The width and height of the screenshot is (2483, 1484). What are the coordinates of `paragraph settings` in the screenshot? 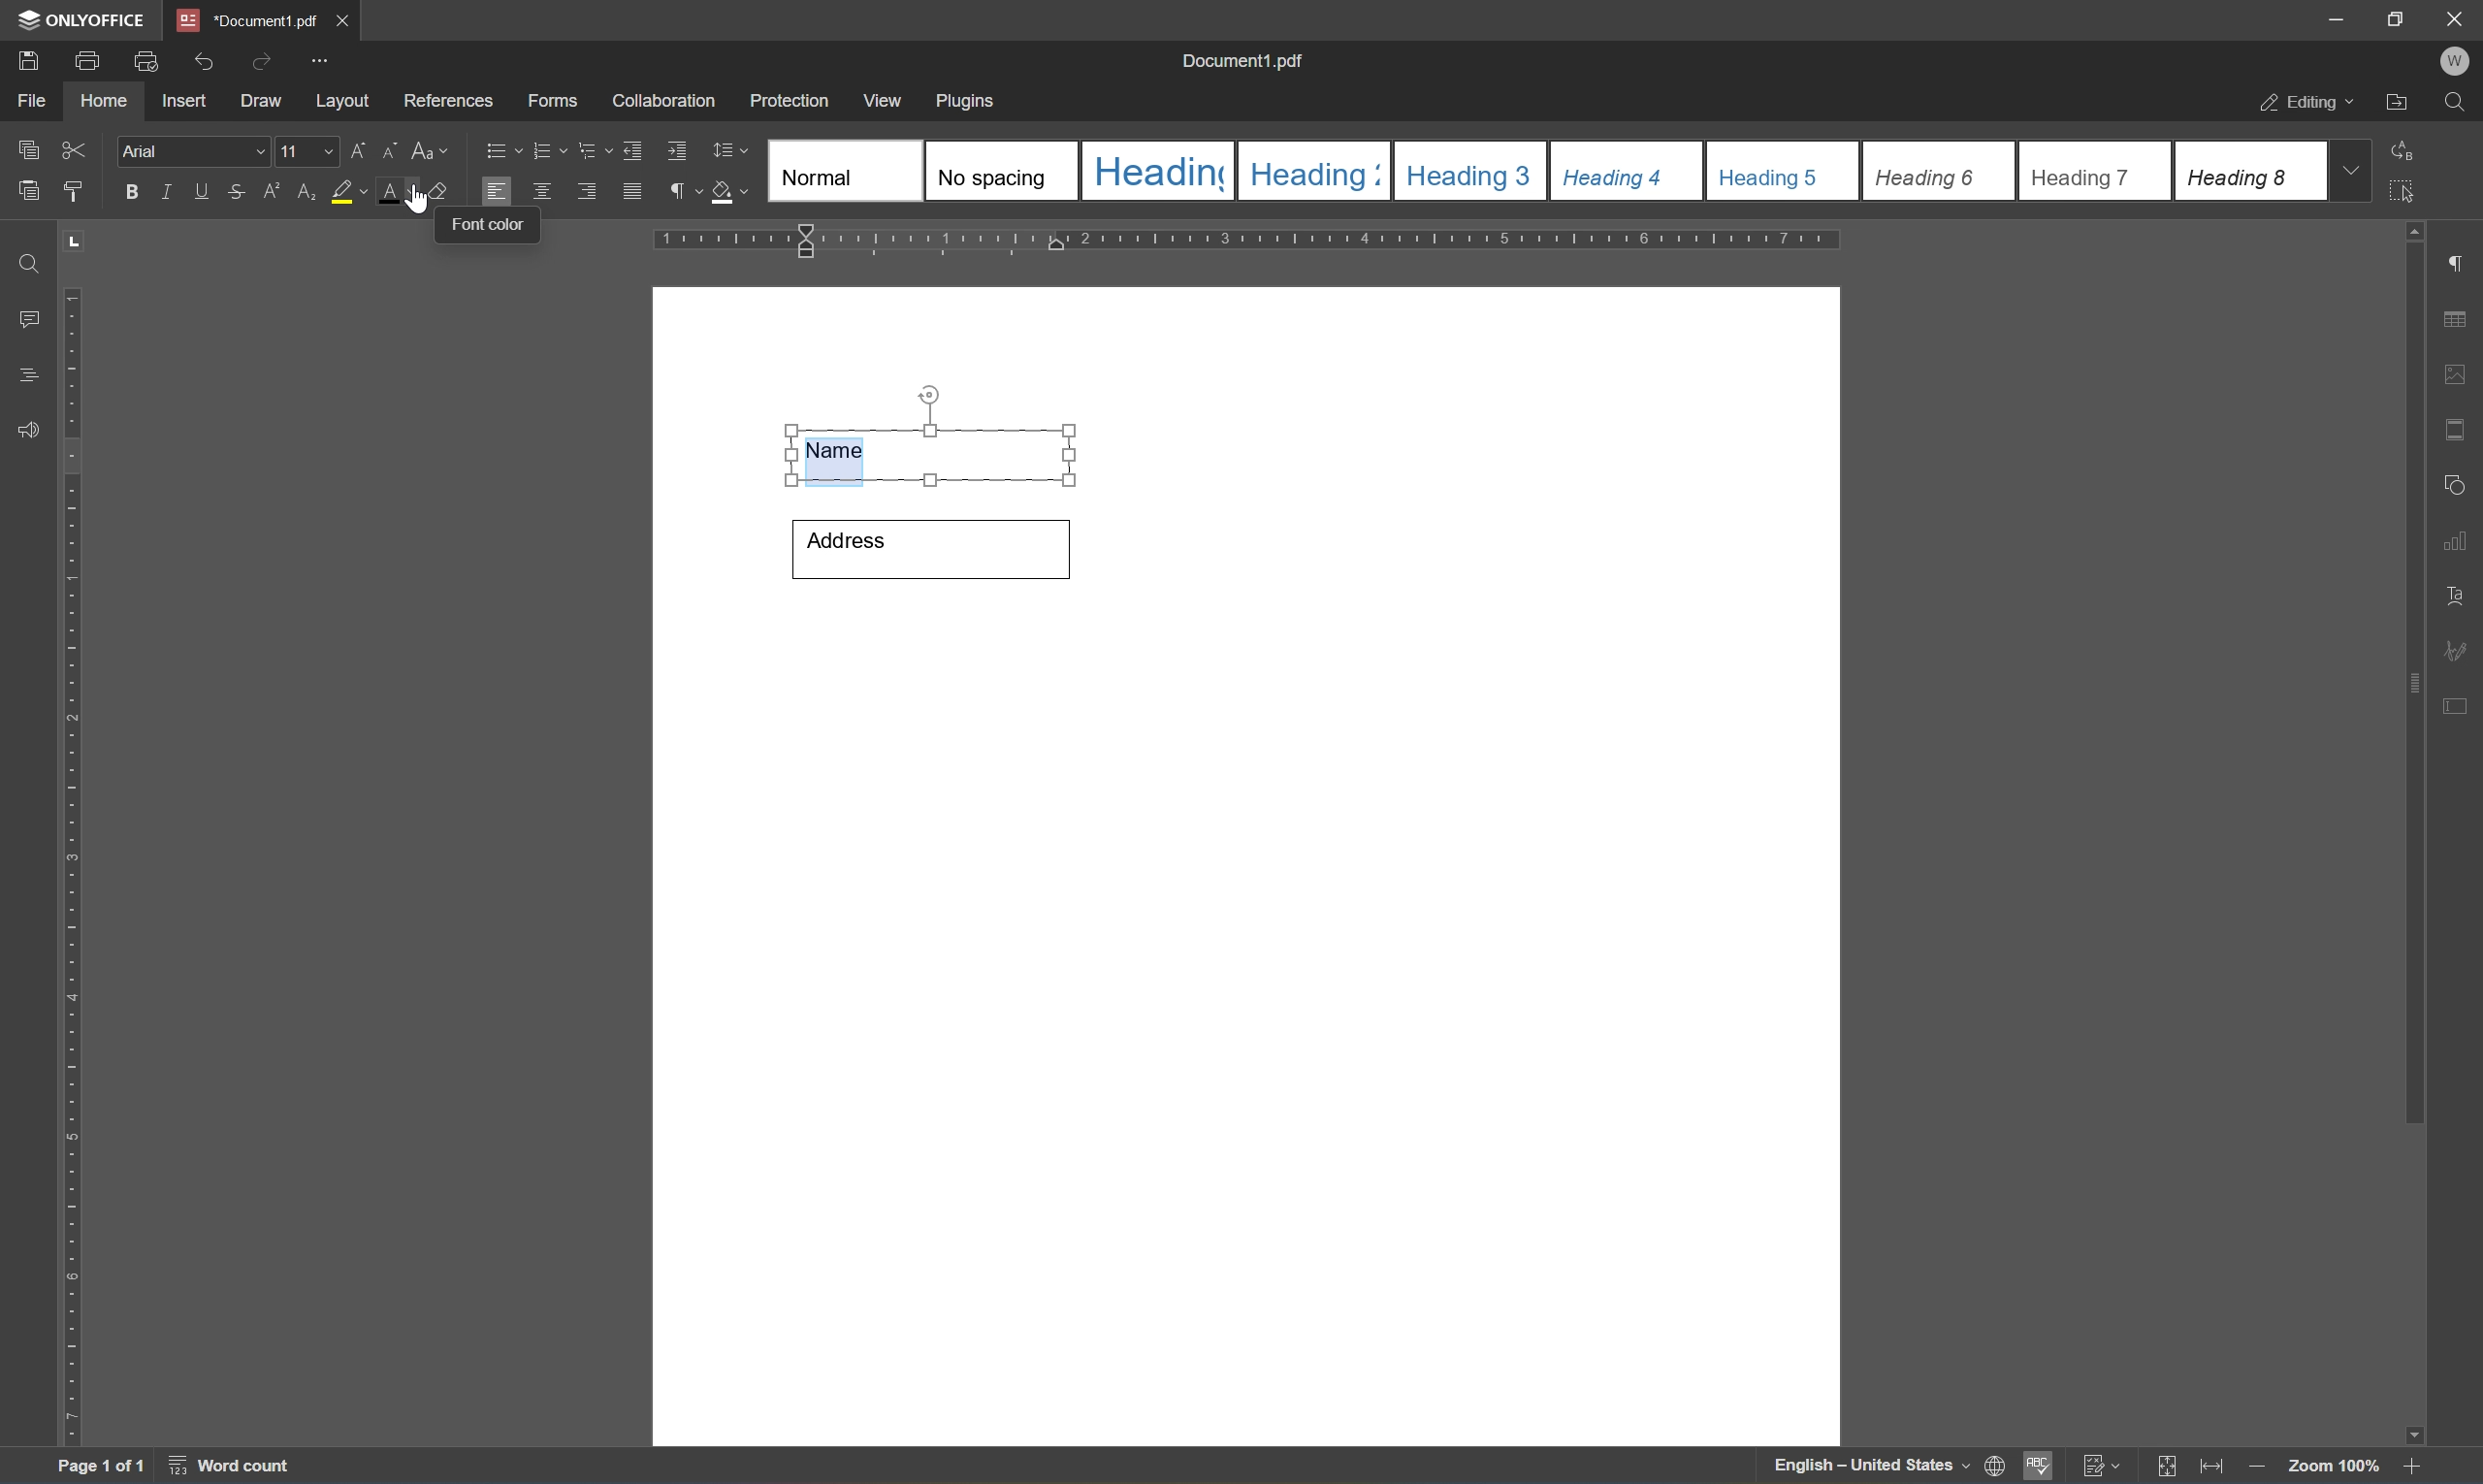 It's located at (2460, 259).